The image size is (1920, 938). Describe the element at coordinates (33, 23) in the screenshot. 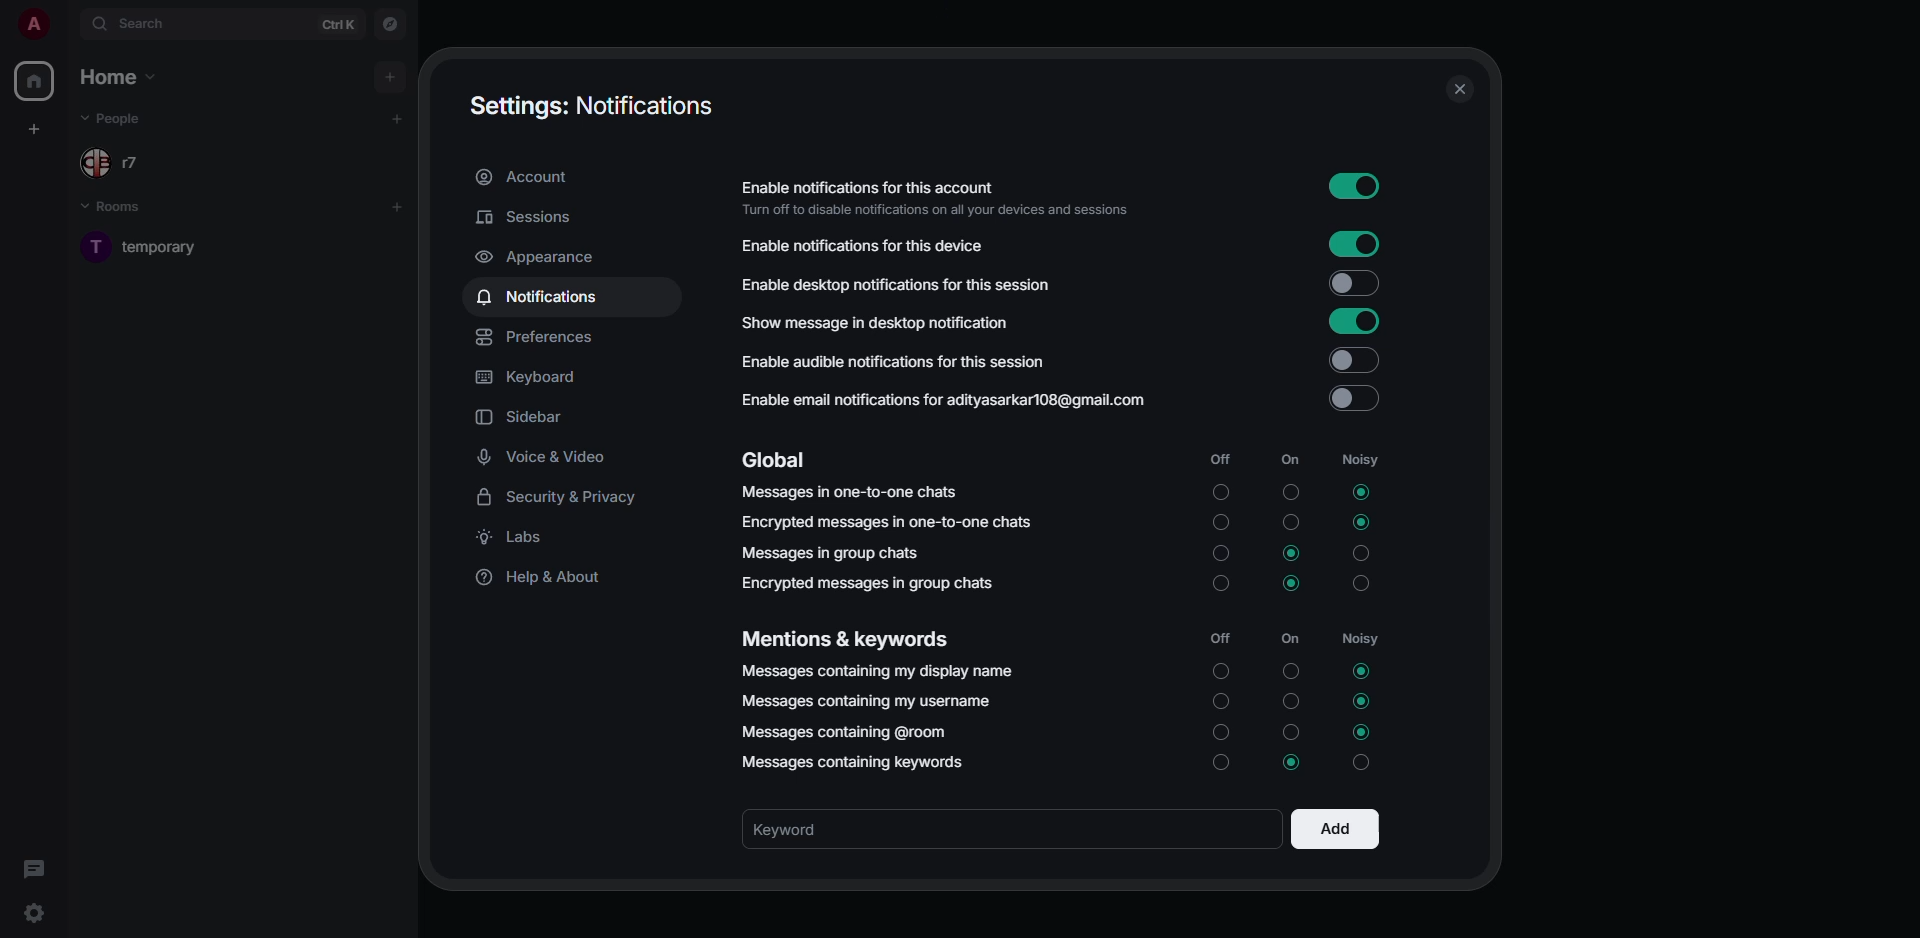

I see `profile` at that location.